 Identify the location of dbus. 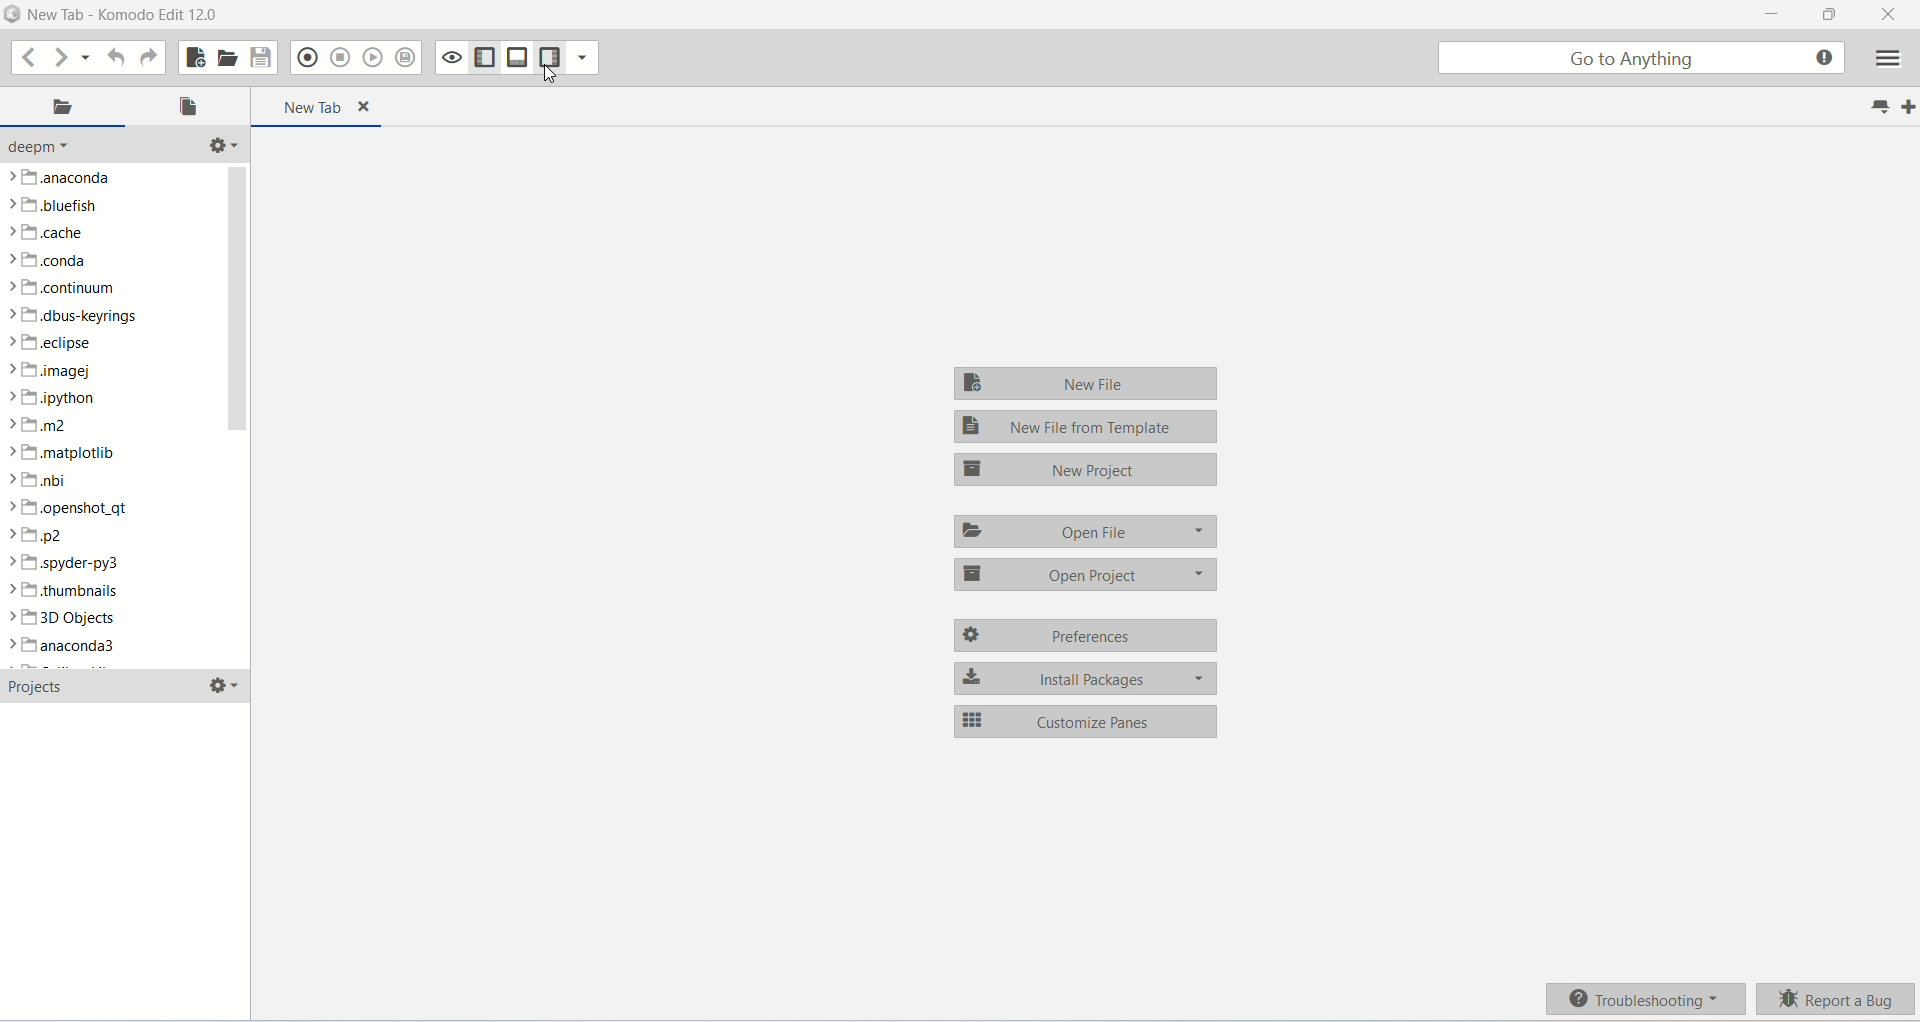
(81, 316).